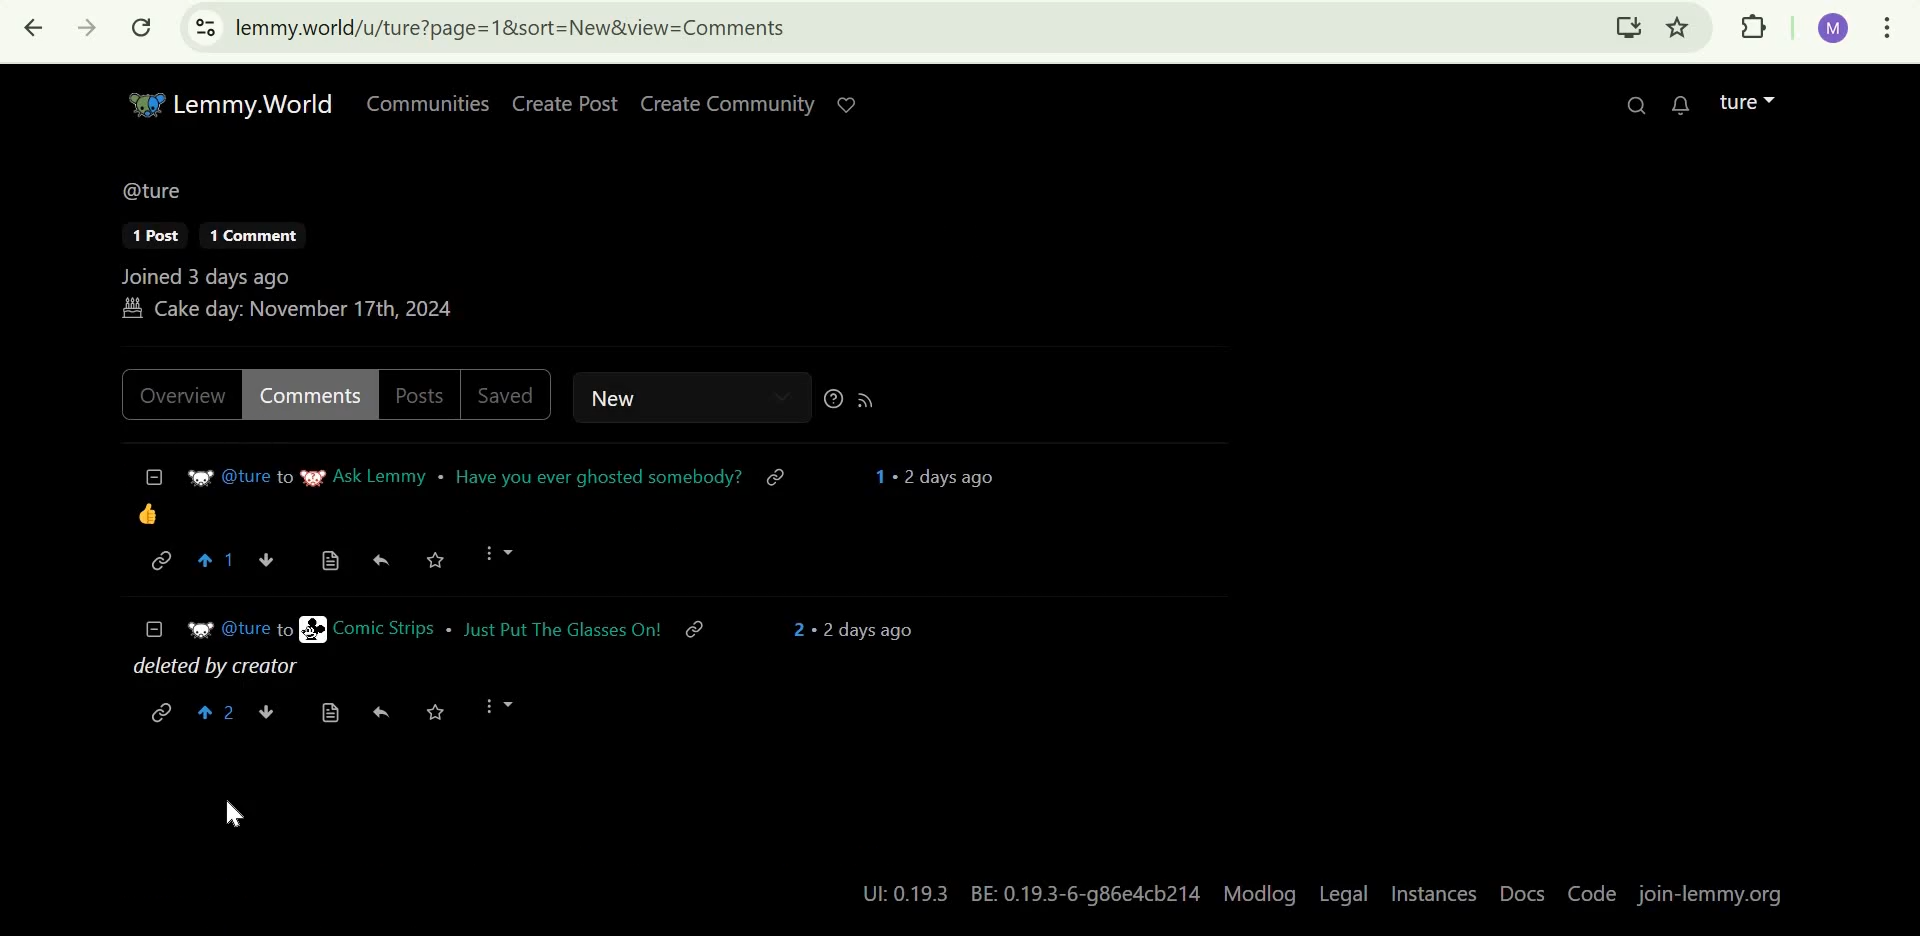 This screenshot has height=936, width=1920. Describe the element at coordinates (1522, 892) in the screenshot. I see `docs` at that location.